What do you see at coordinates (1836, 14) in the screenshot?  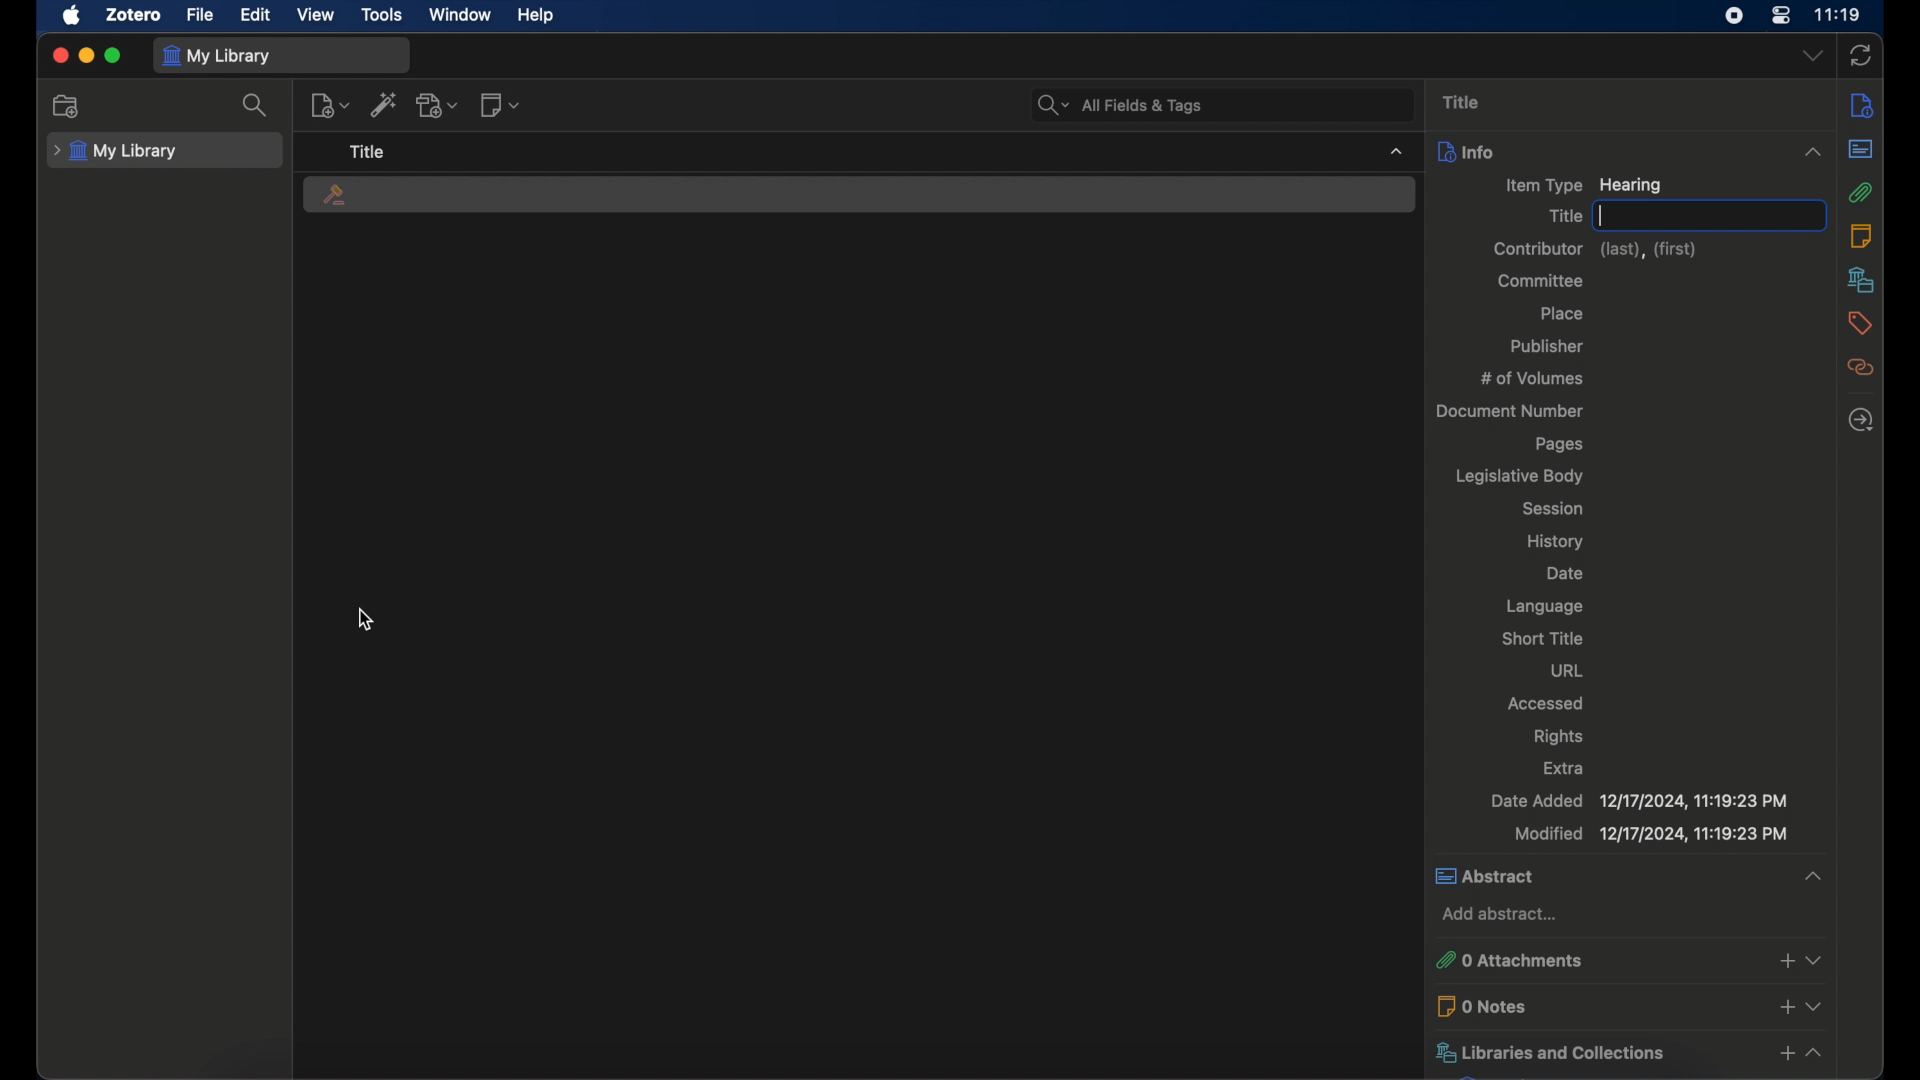 I see `time` at bounding box center [1836, 14].